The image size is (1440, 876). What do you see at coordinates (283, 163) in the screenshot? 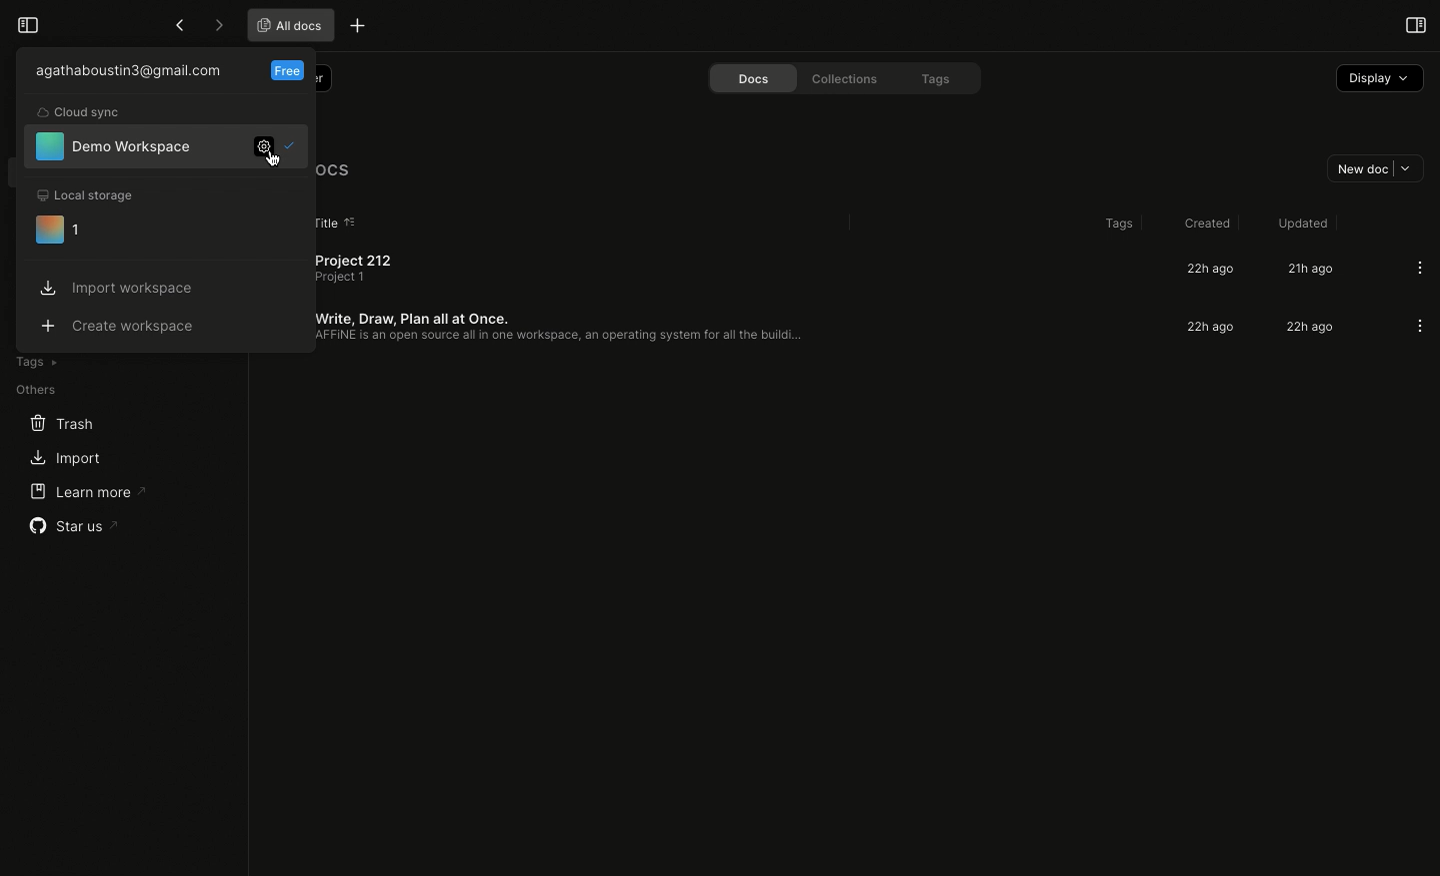
I see `cursor` at bounding box center [283, 163].